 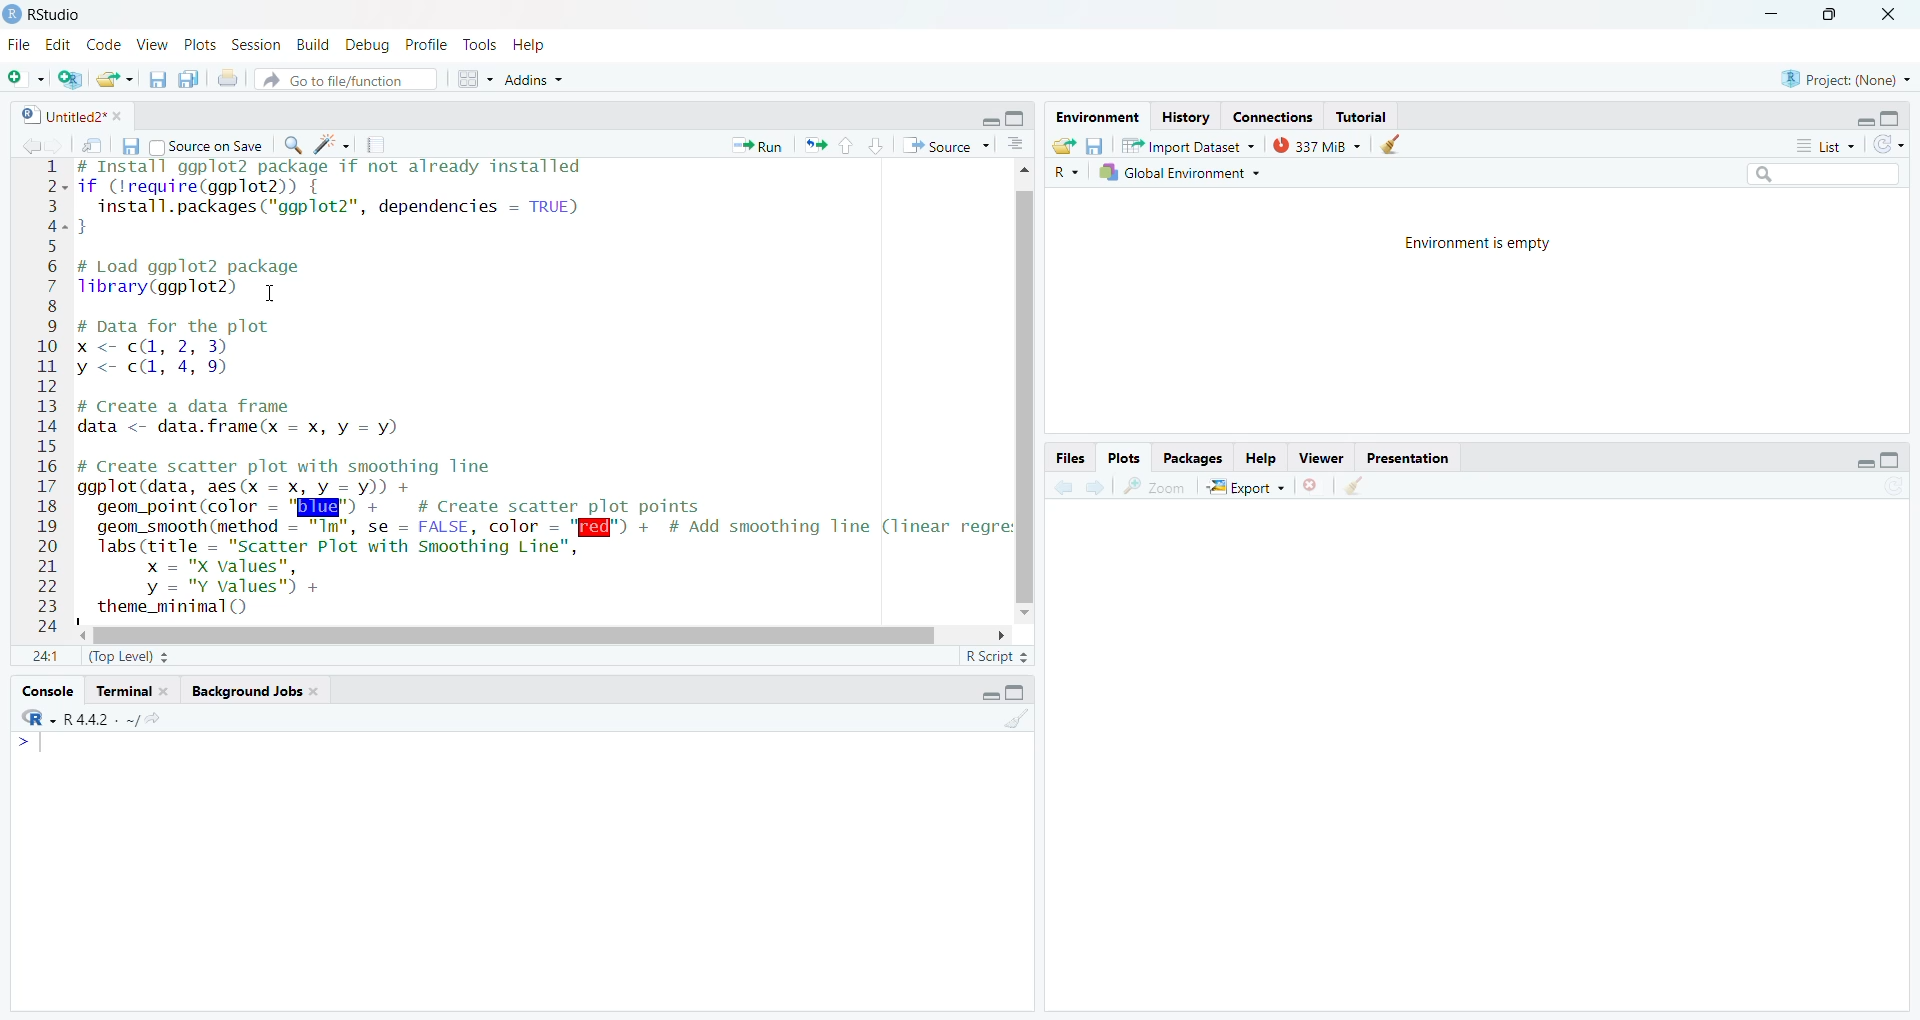 I want to click on typing cursor, so click(x=37, y=748).